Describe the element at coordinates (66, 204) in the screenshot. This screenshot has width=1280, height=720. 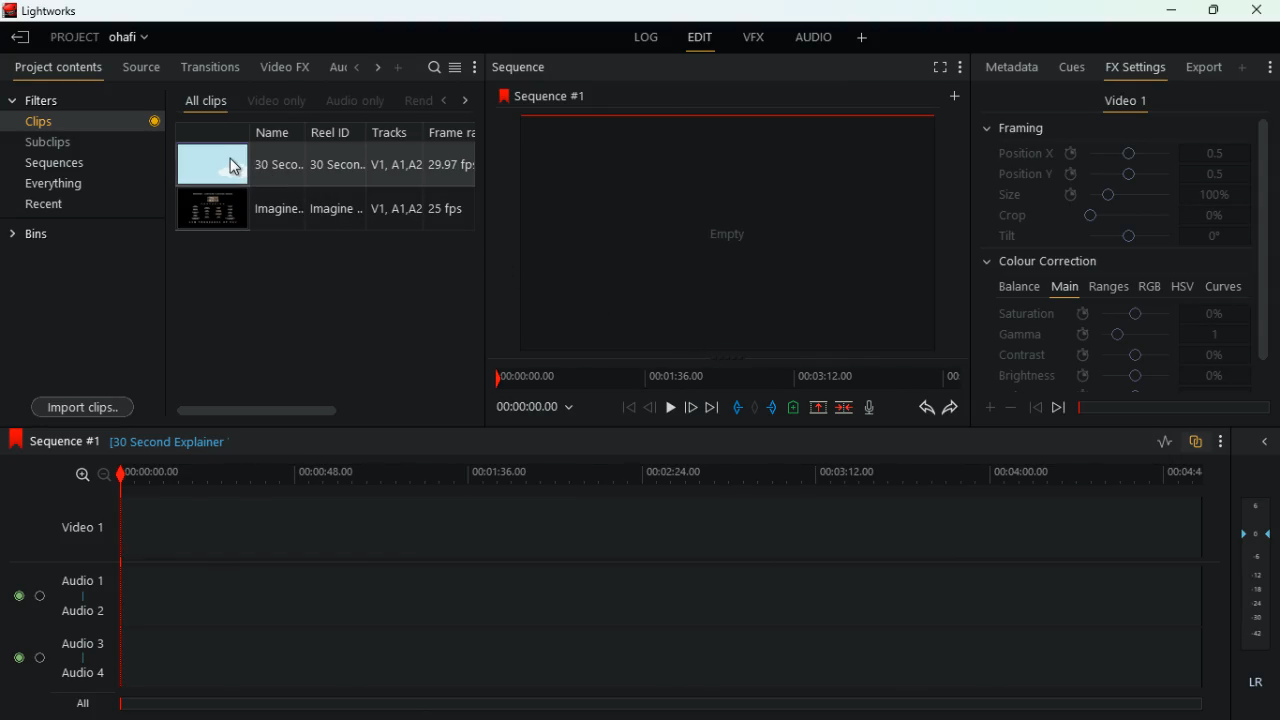
I see `recent` at that location.